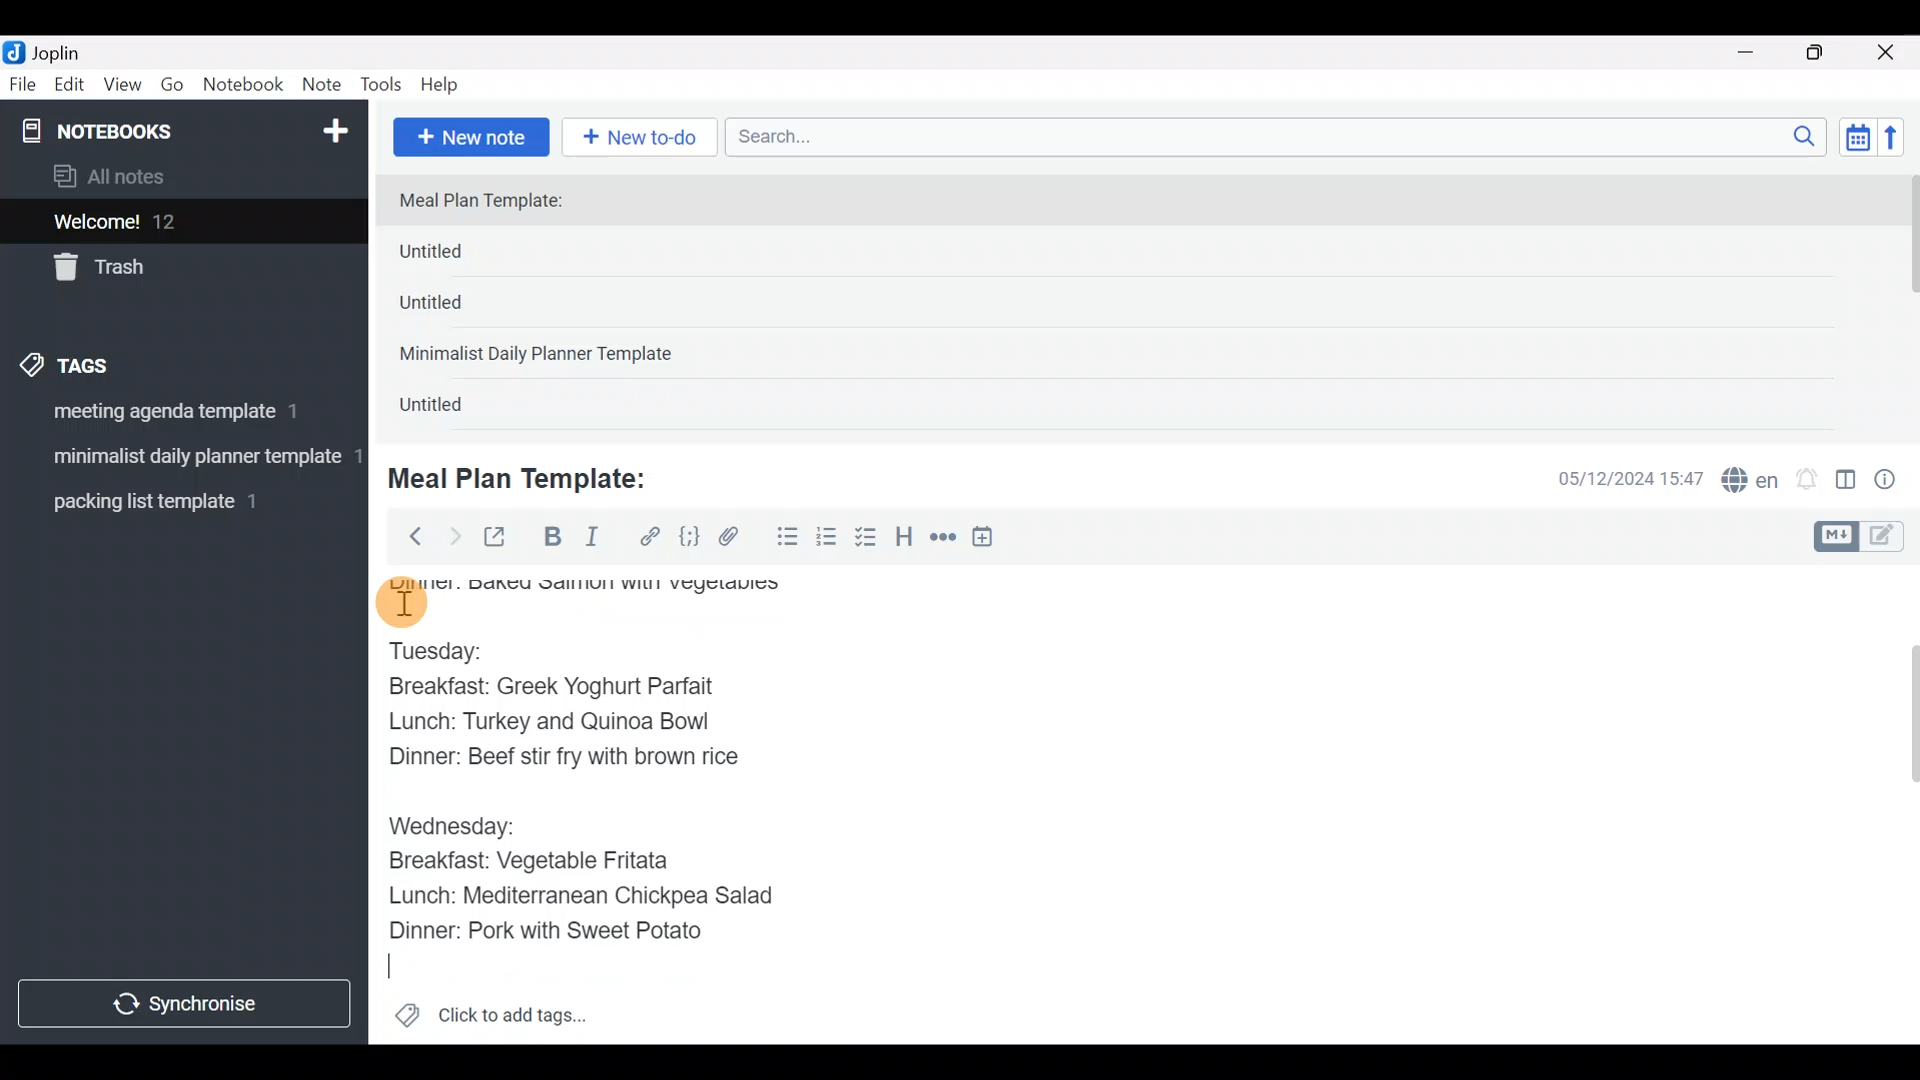 This screenshot has height=1080, width=1920. What do you see at coordinates (437, 648) in the screenshot?
I see `Tuesday:` at bounding box center [437, 648].